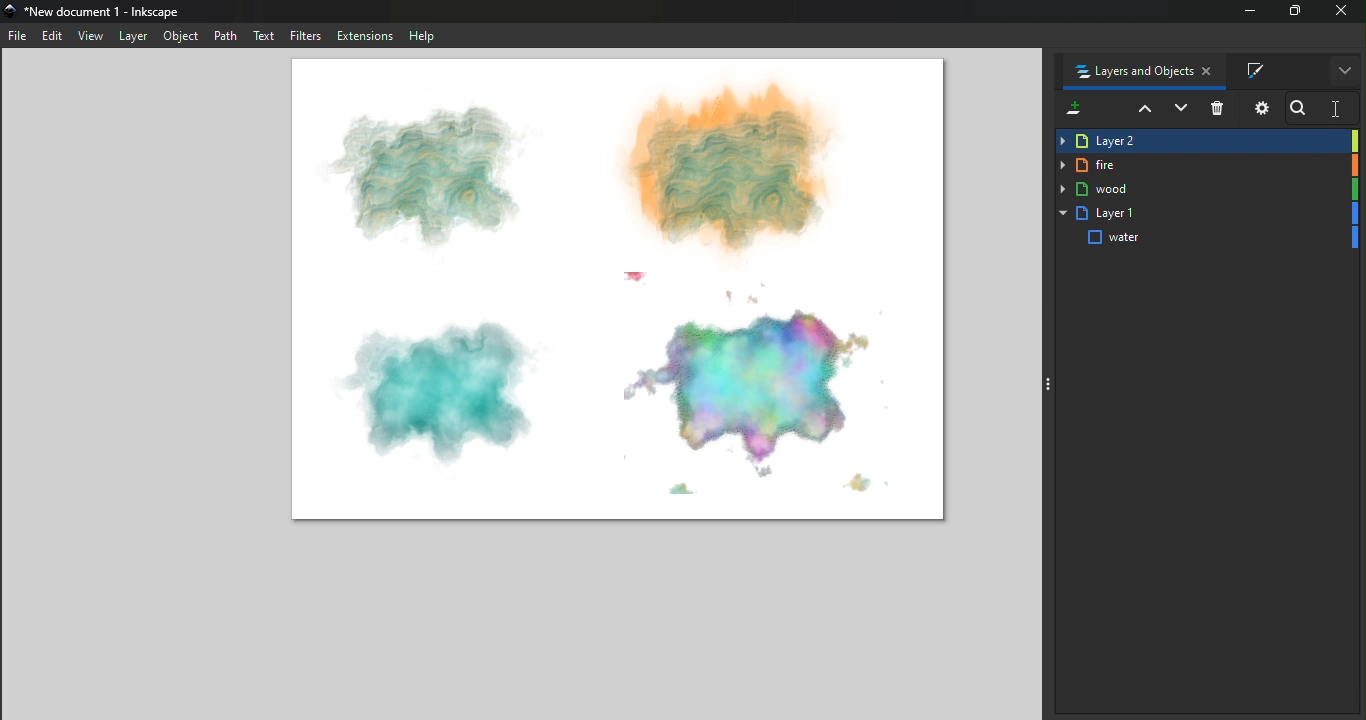 The image size is (1366, 720). I want to click on Extensions, so click(365, 35).